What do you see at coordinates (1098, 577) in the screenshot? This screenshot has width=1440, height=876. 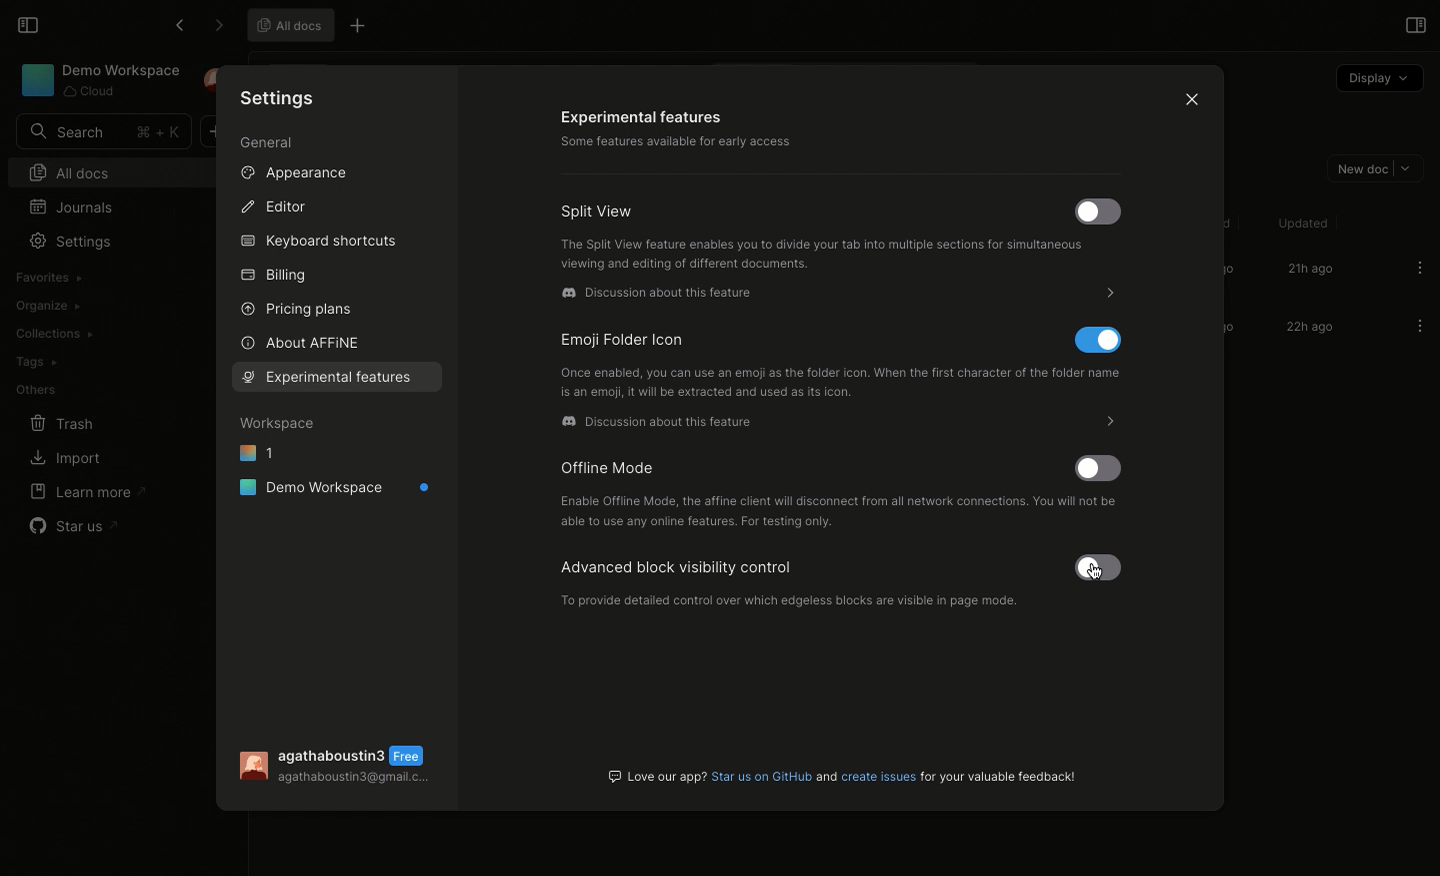 I see `cursor` at bounding box center [1098, 577].